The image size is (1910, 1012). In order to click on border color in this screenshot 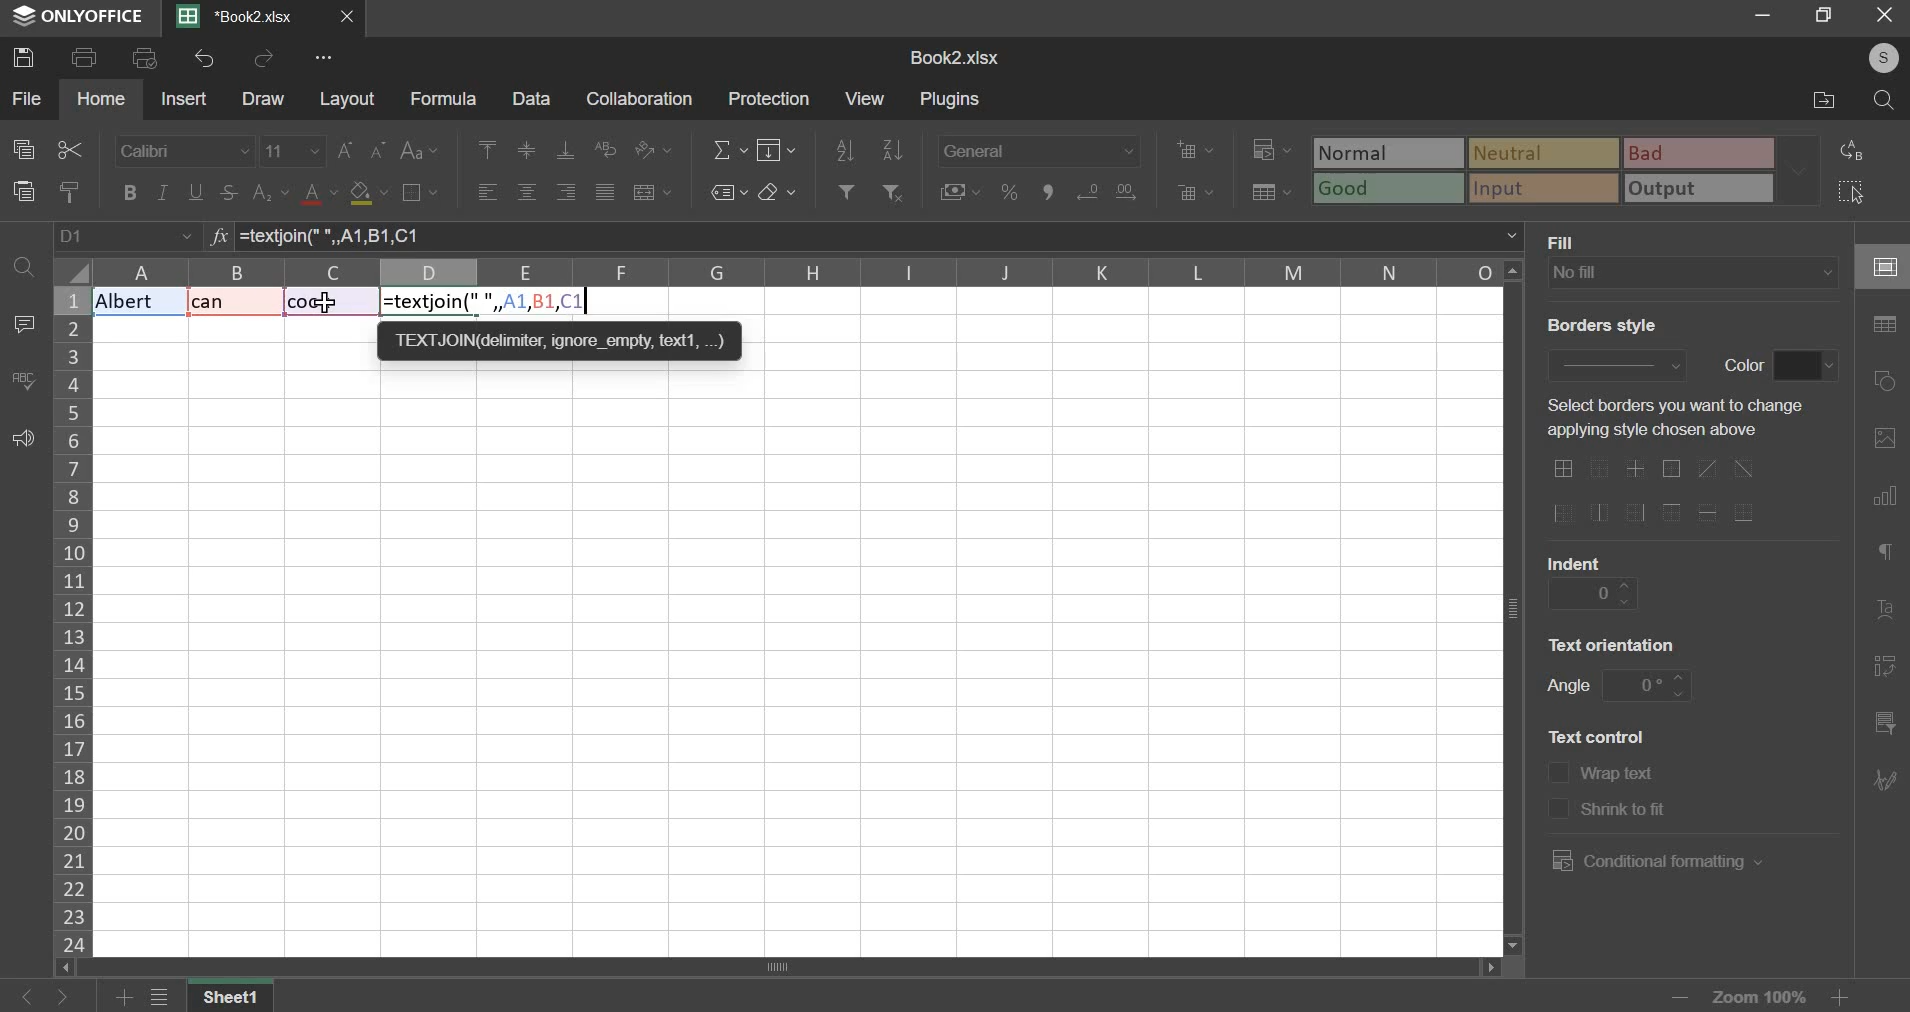, I will do `click(1806, 366)`.